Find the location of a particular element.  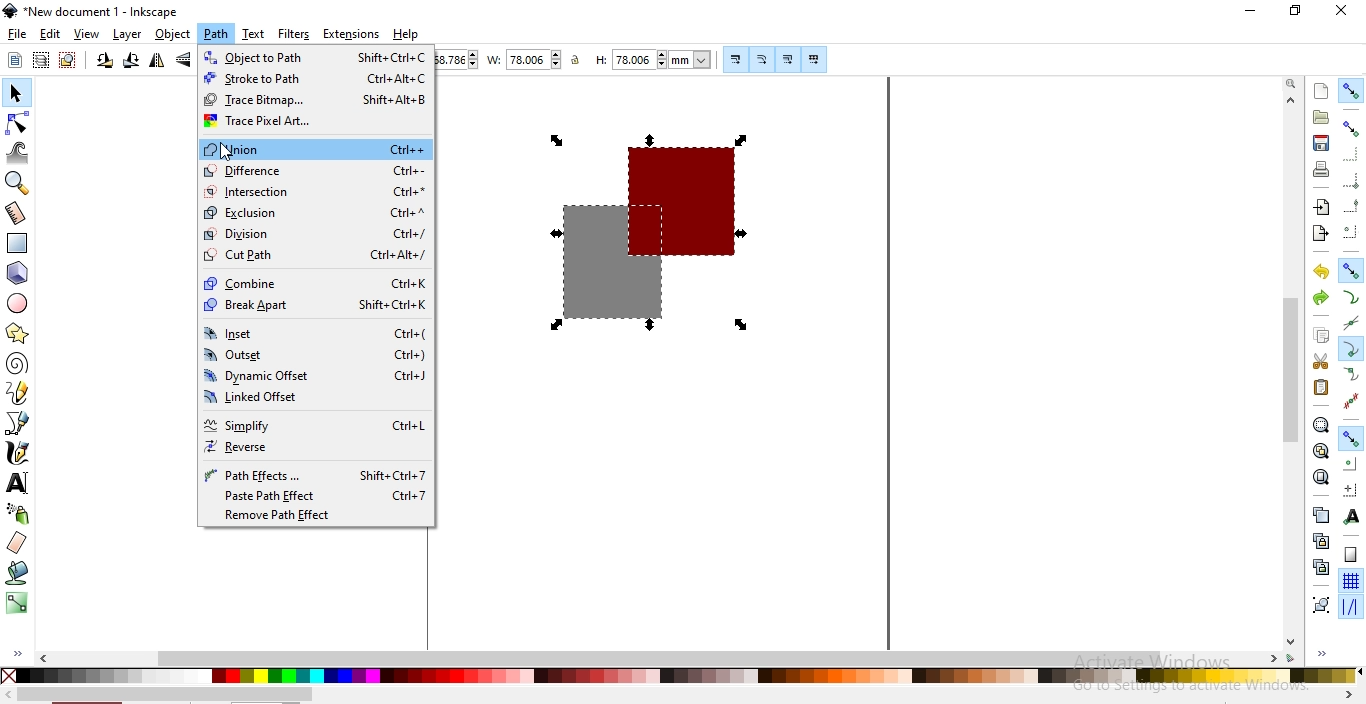

tweak objects by sculpting or painting is located at coordinates (20, 153).